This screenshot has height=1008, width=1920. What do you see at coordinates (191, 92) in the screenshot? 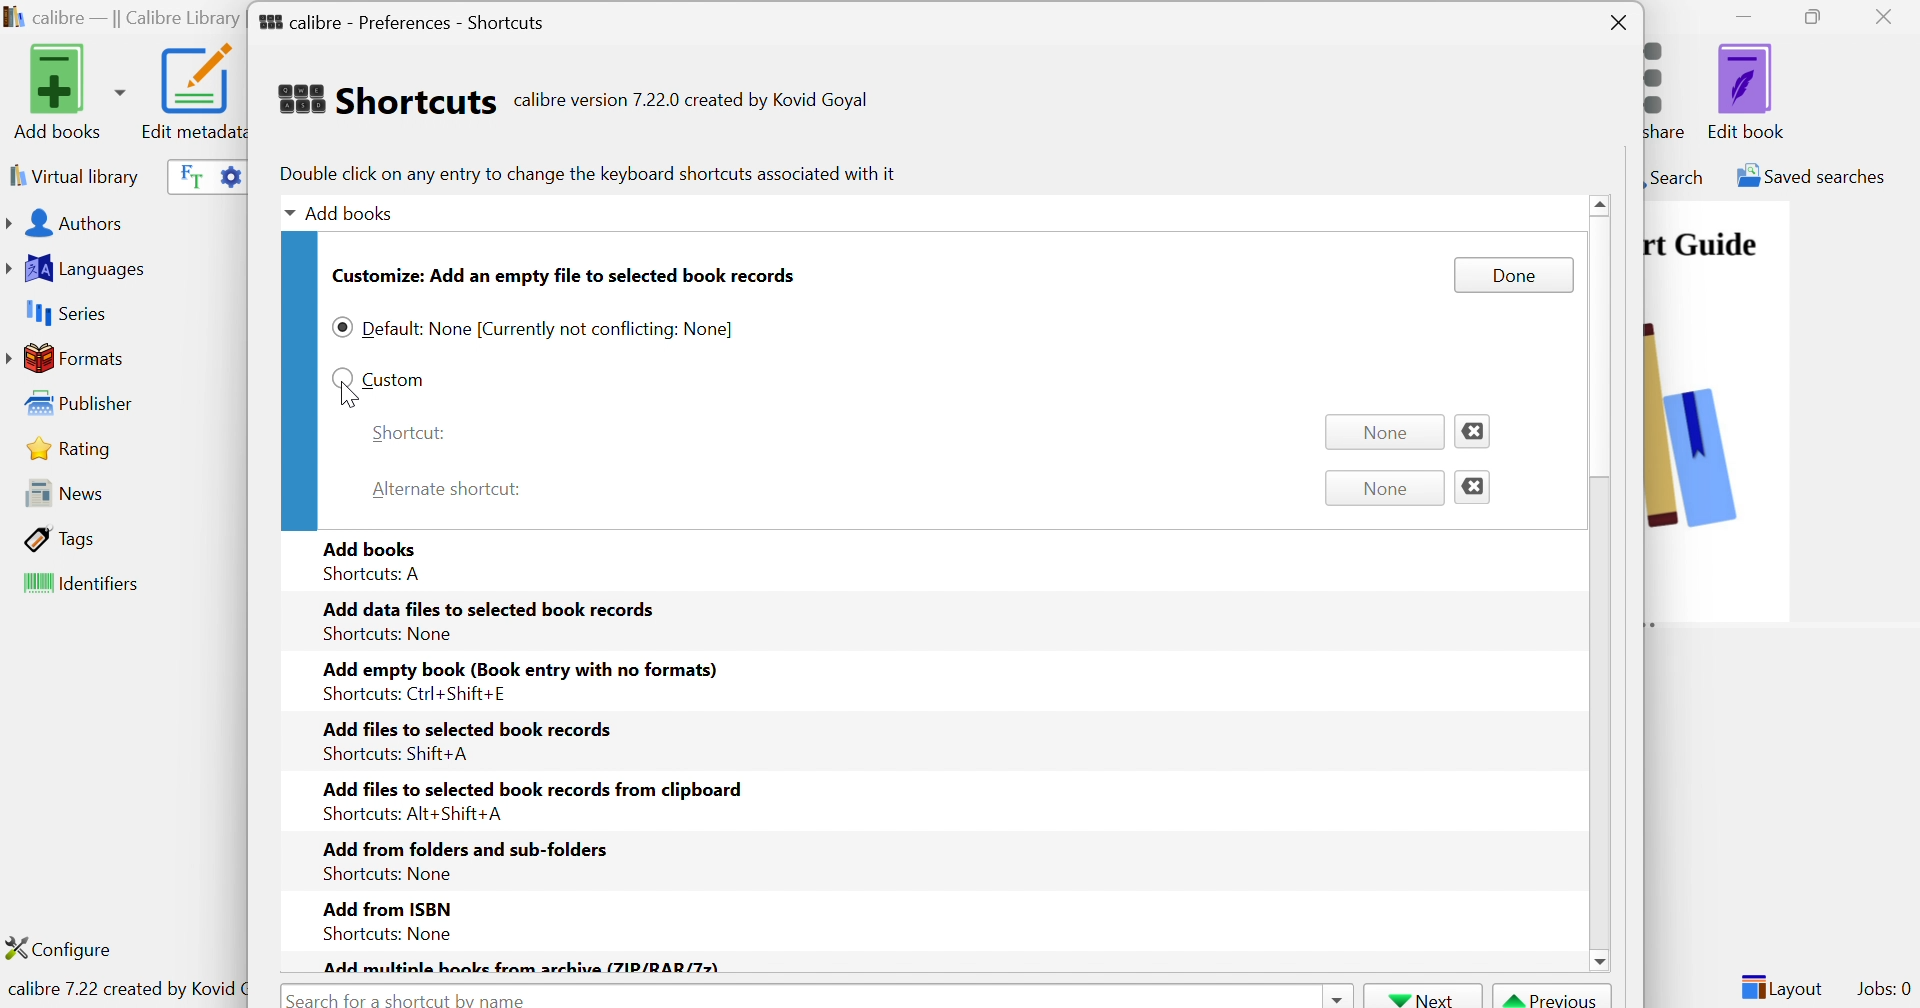
I see `Edit metadata` at bounding box center [191, 92].